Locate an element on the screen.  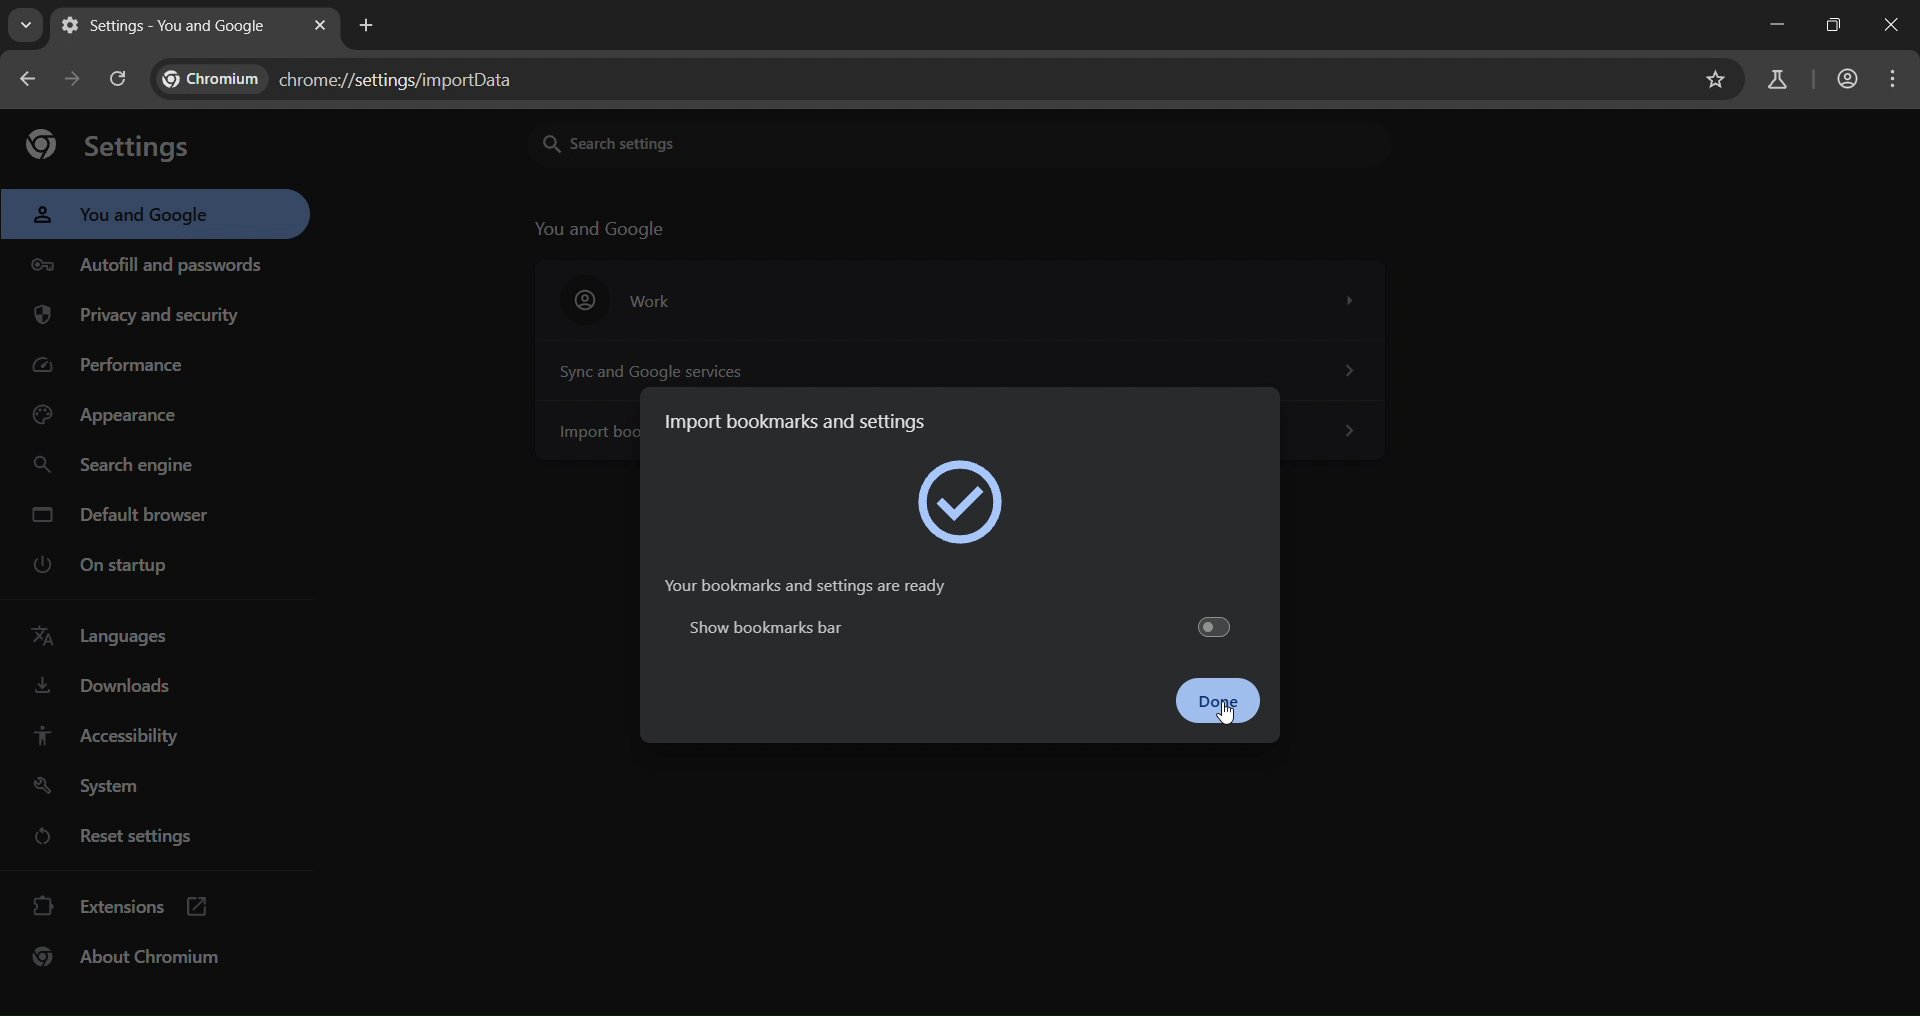
bookmark page is located at coordinates (1718, 78).